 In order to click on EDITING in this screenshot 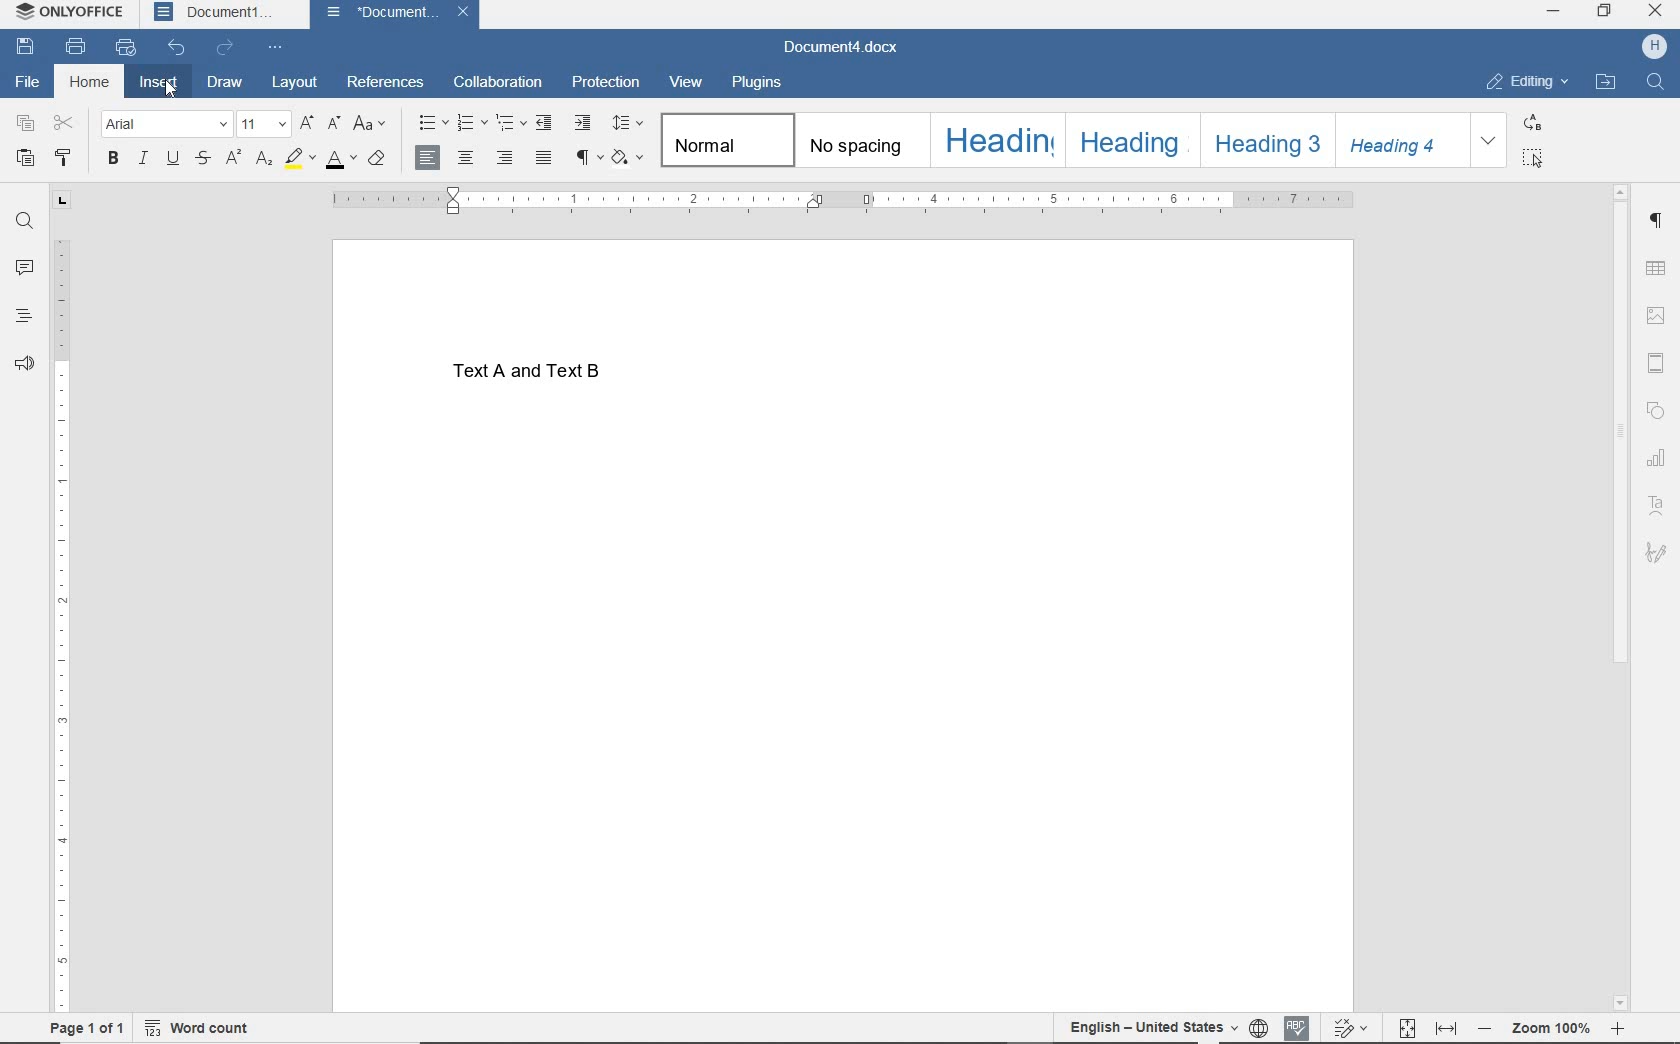, I will do `click(1527, 83)`.